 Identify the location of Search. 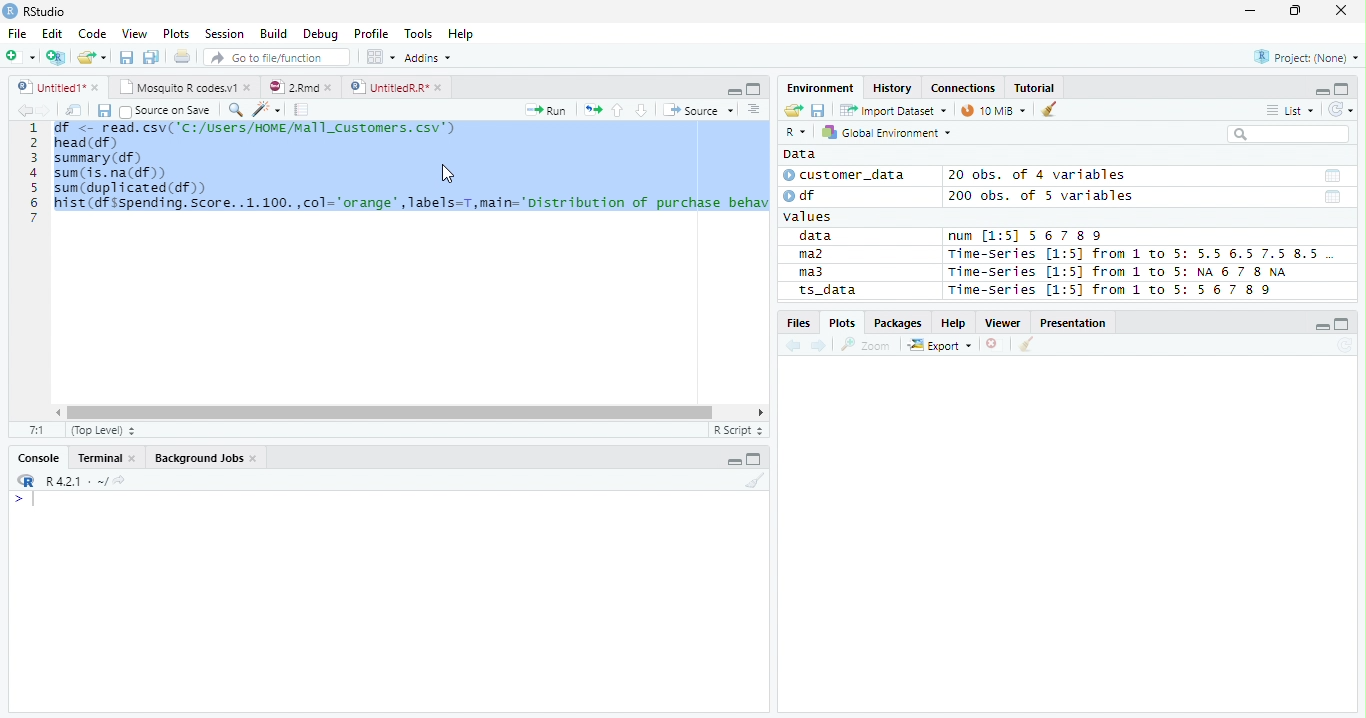
(1286, 134).